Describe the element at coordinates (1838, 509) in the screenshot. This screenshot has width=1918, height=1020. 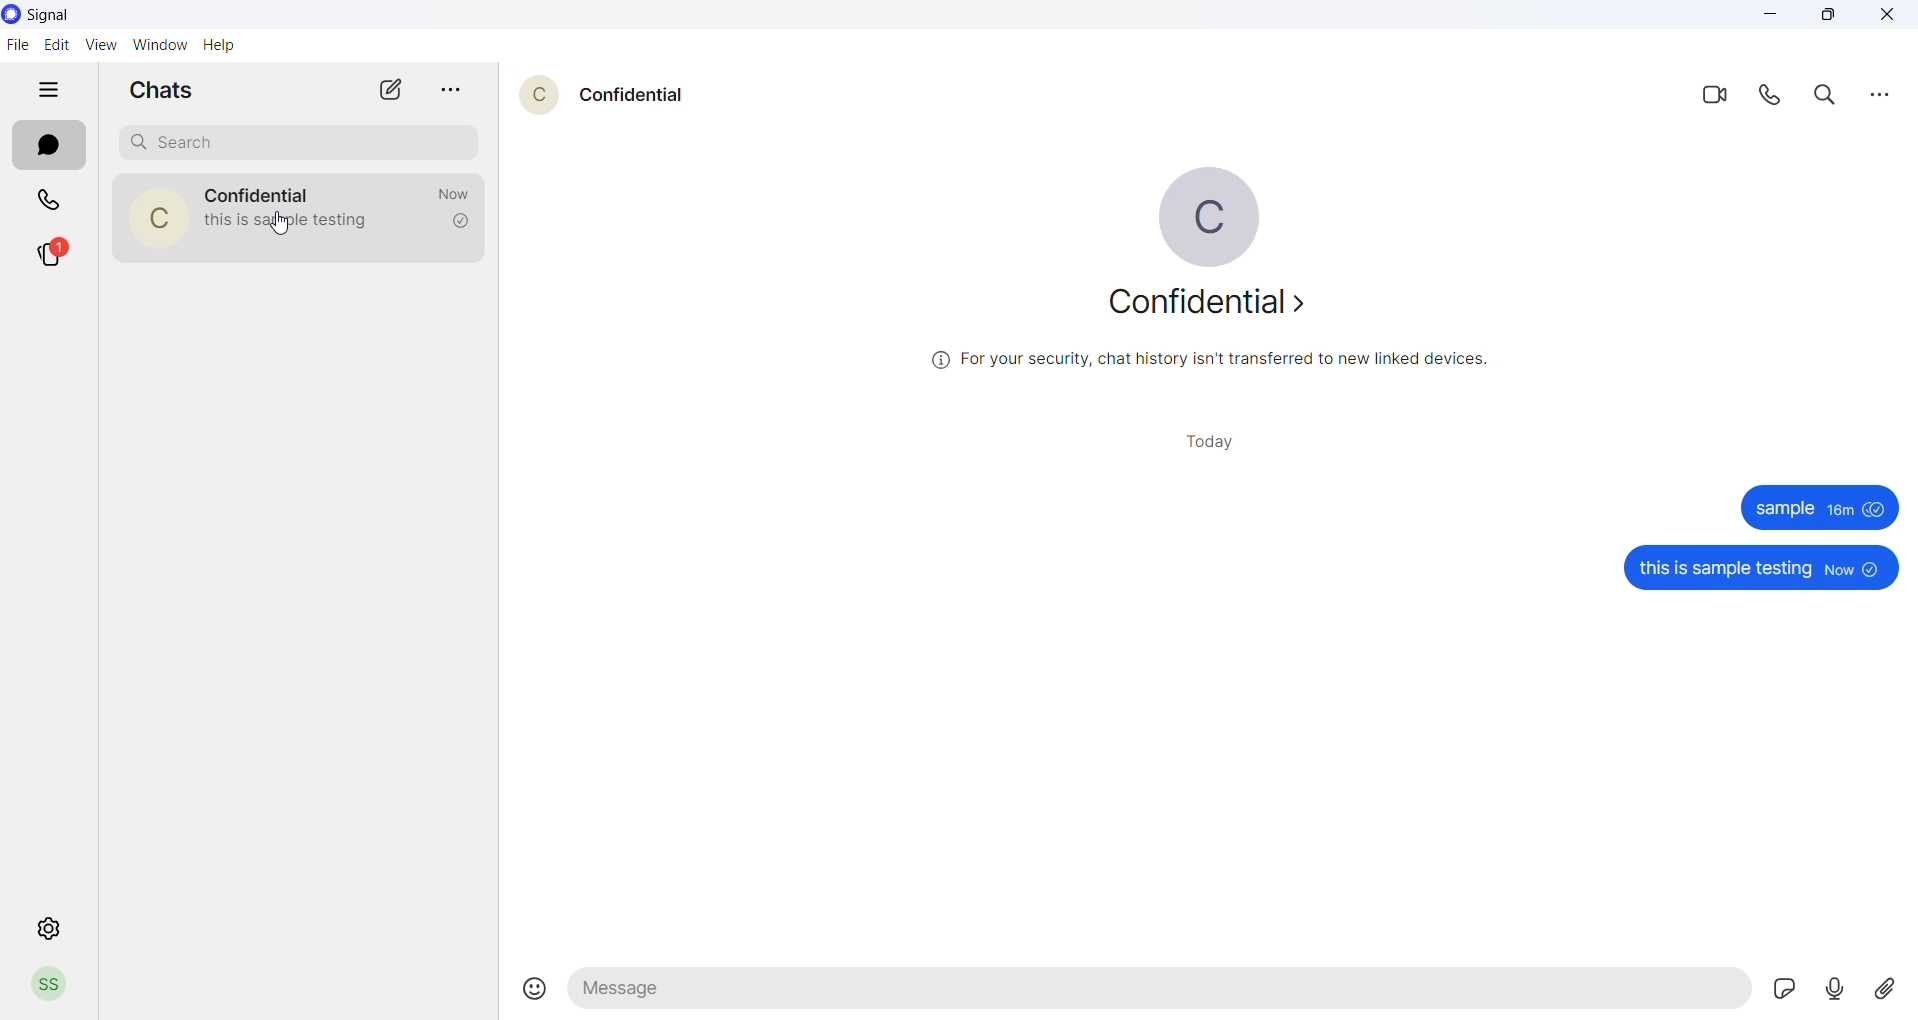
I see `18m` at that location.